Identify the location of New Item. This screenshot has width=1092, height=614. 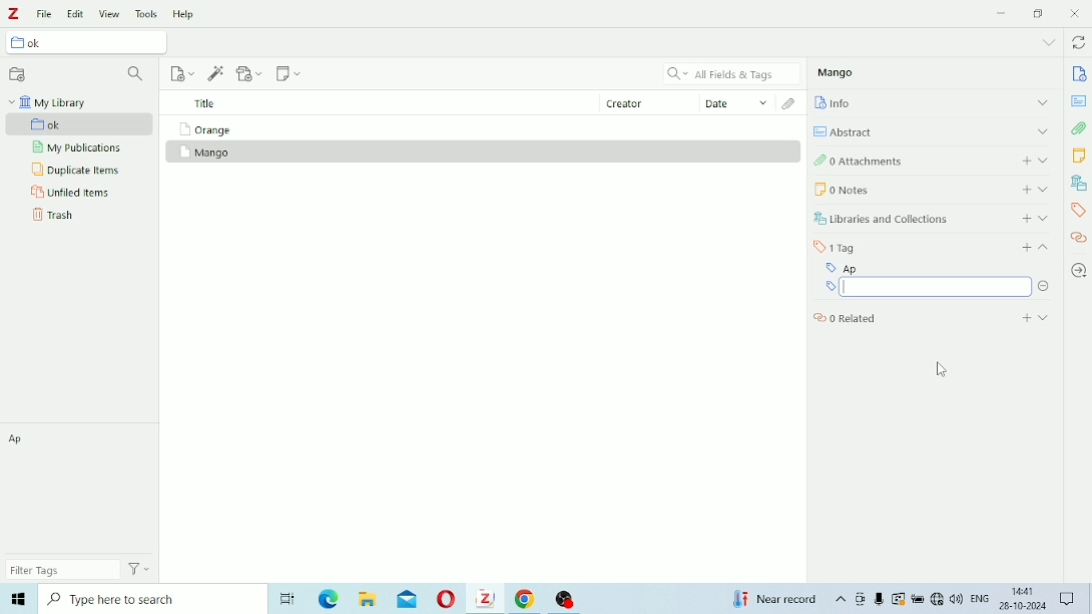
(183, 73).